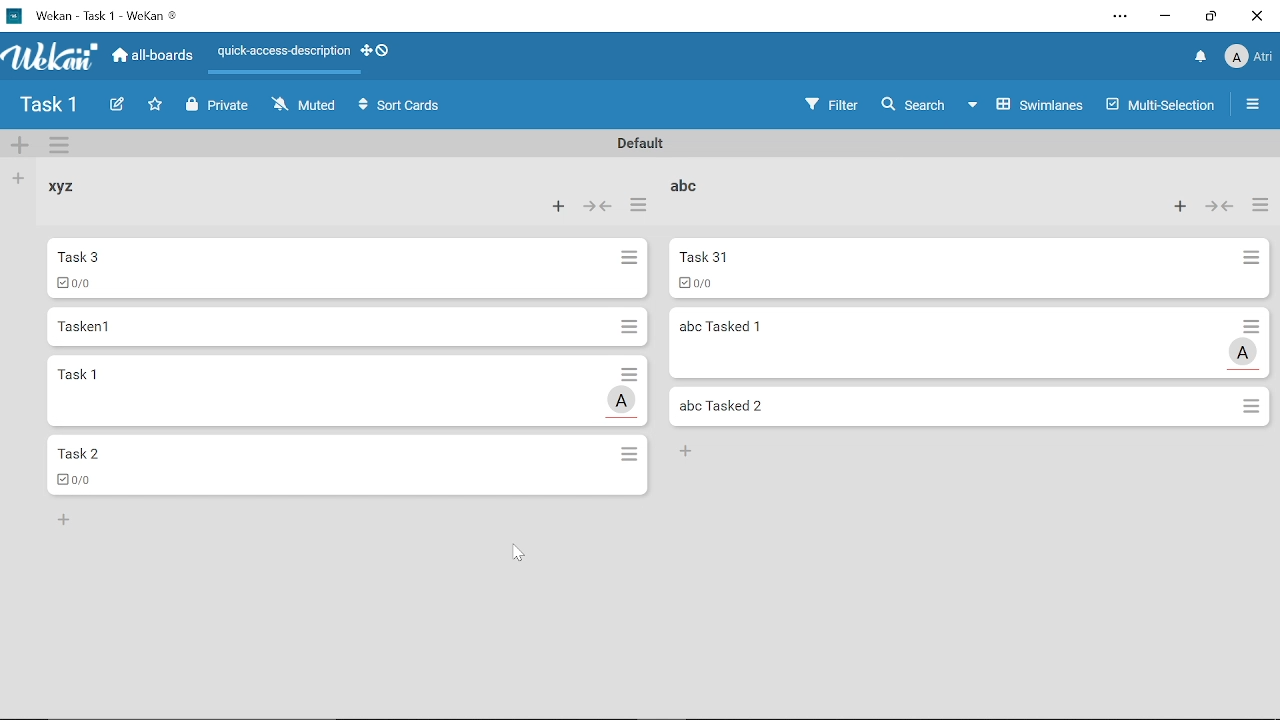 The image size is (1280, 720). I want to click on Filters, so click(827, 105).